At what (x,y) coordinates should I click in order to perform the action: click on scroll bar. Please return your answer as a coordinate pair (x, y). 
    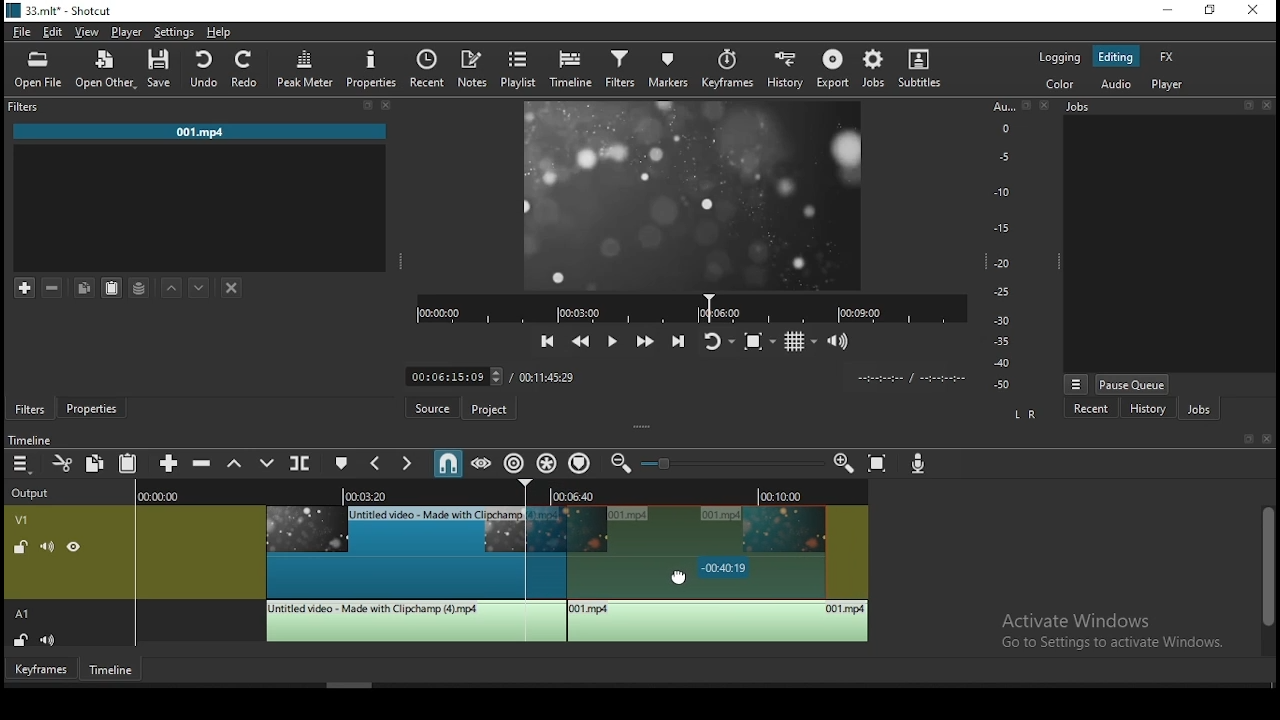
    Looking at the image, I should click on (355, 683).